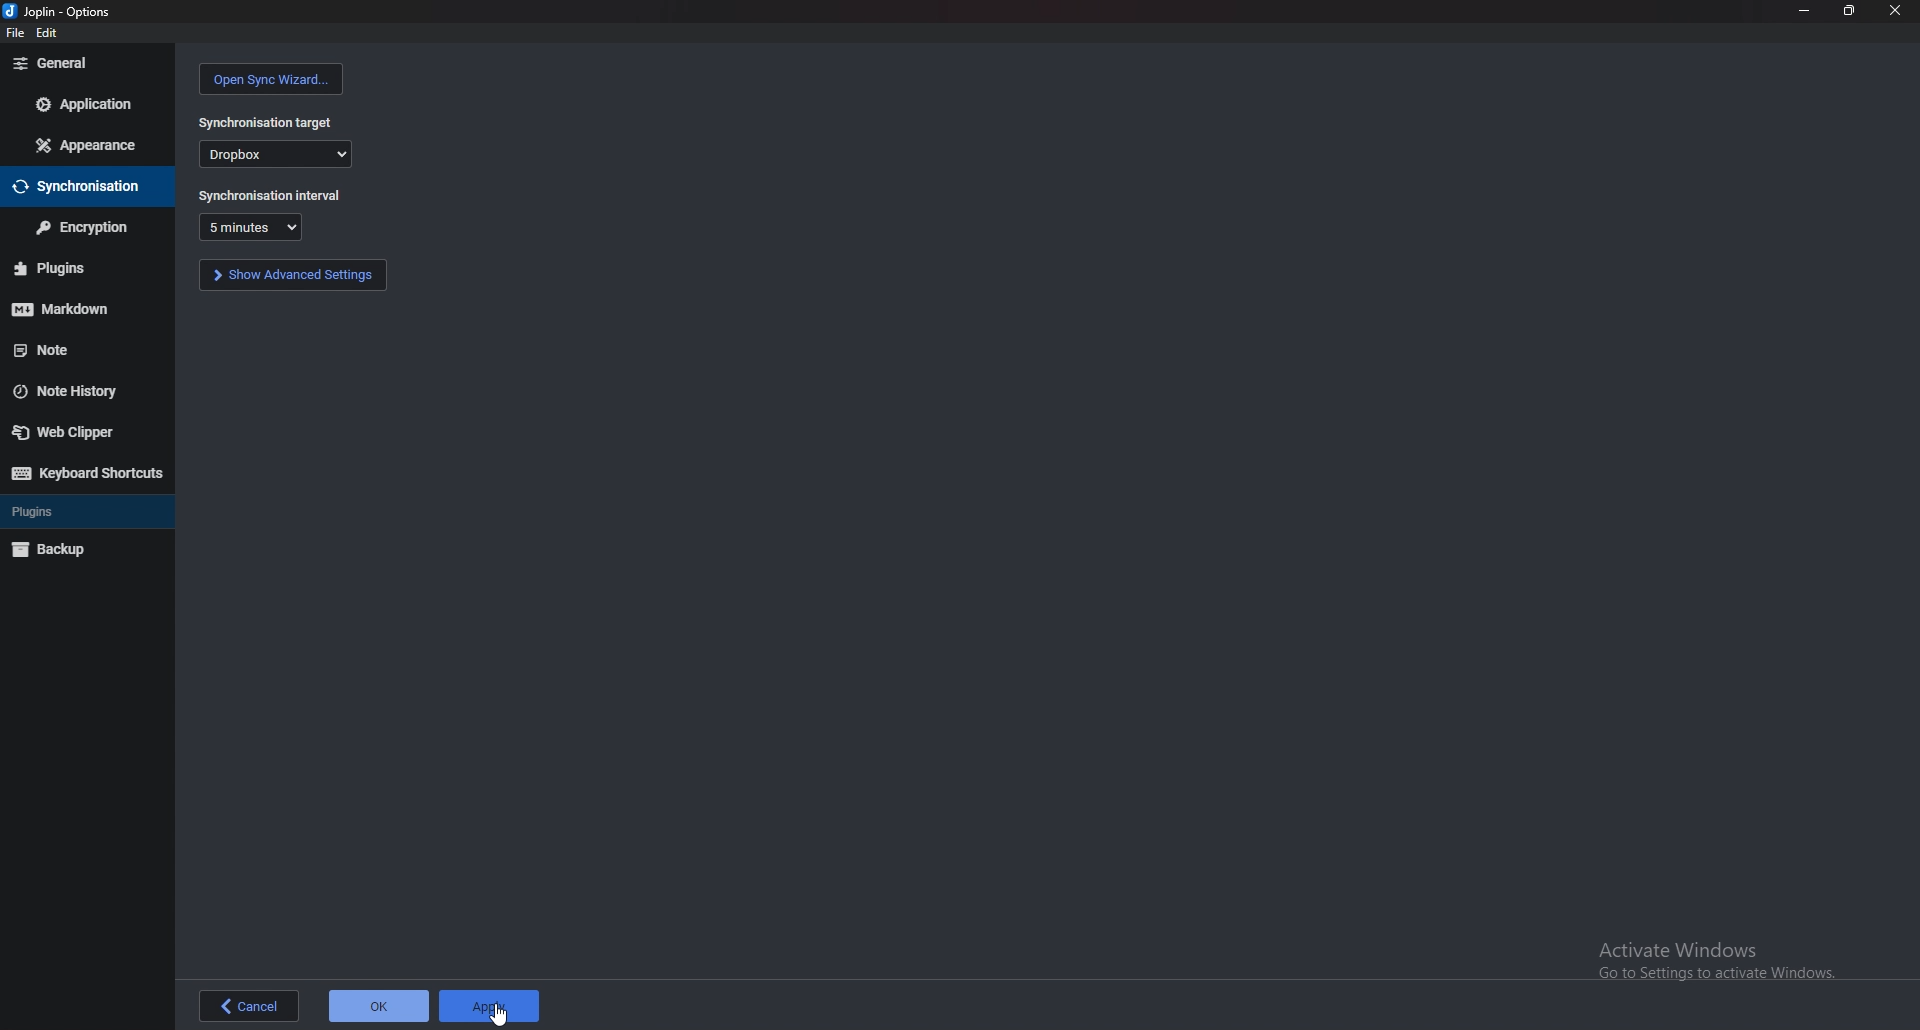 This screenshot has width=1920, height=1030. Describe the element at coordinates (62, 549) in the screenshot. I see `backup` at that location.